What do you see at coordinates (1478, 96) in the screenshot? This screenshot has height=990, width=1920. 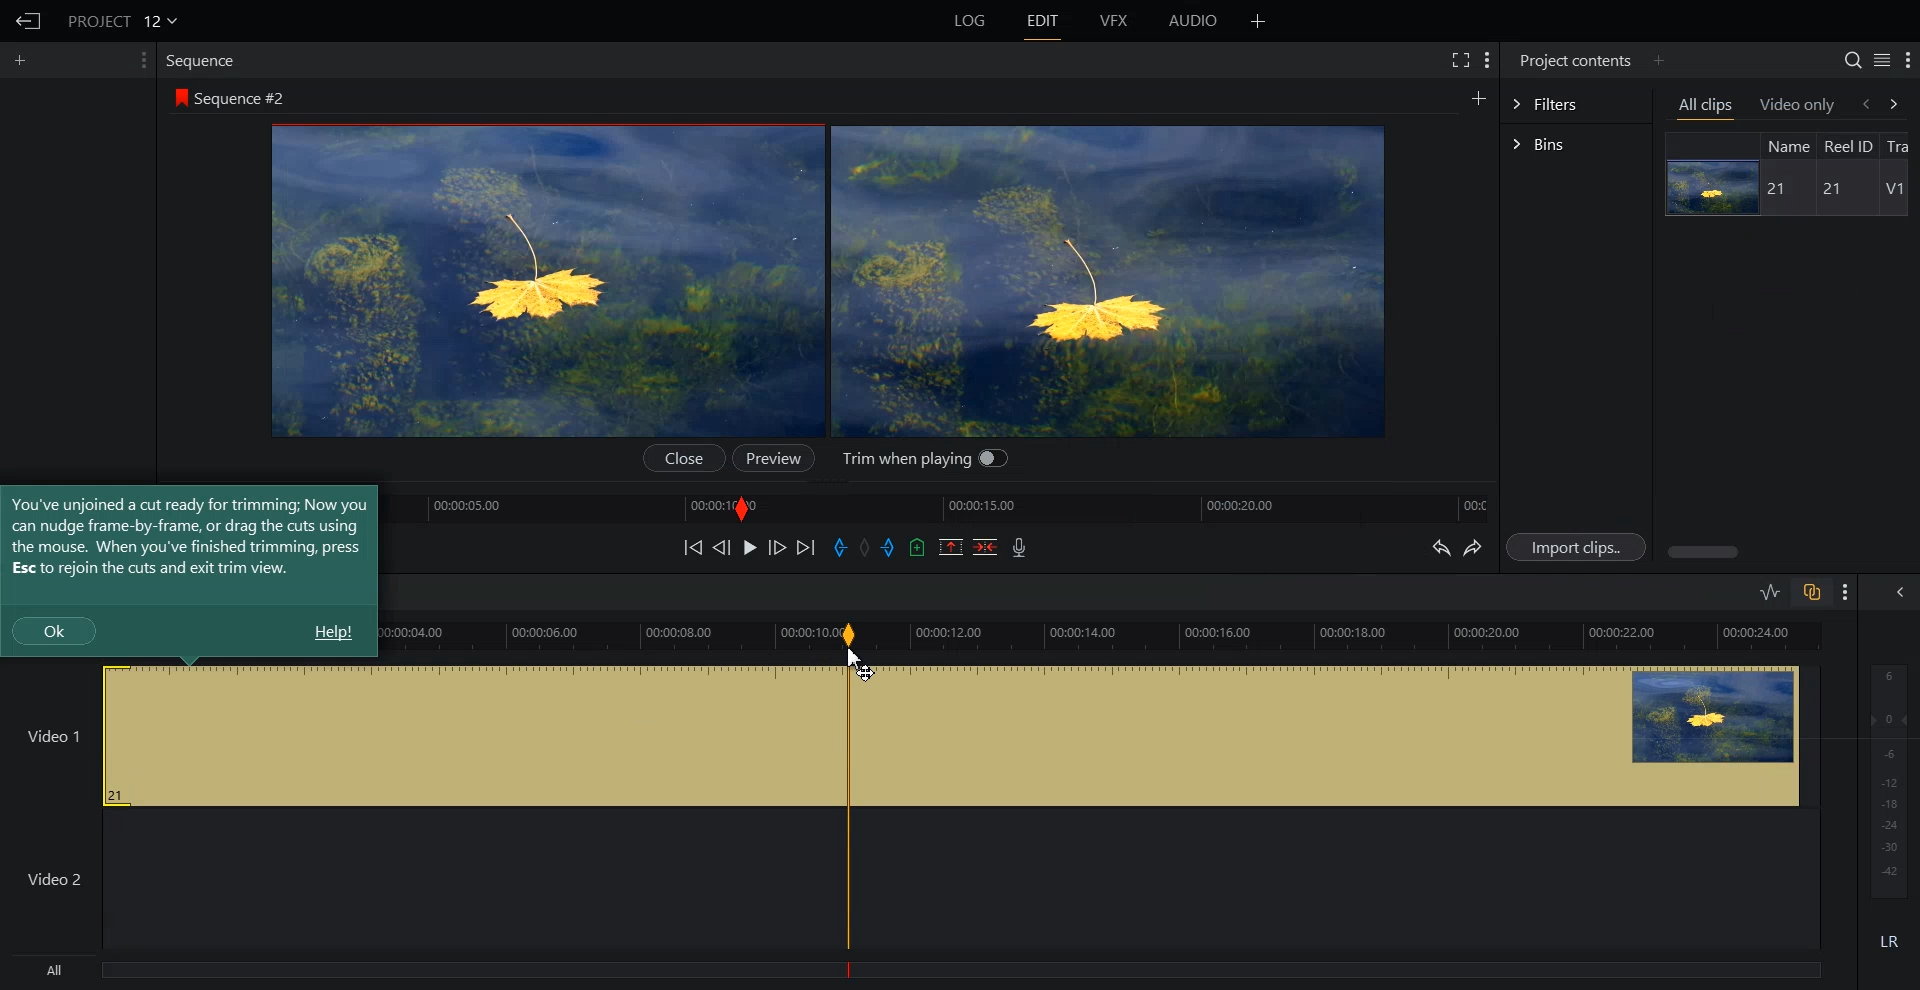 I see `Add Panel` at bounding box center [1478, 96].